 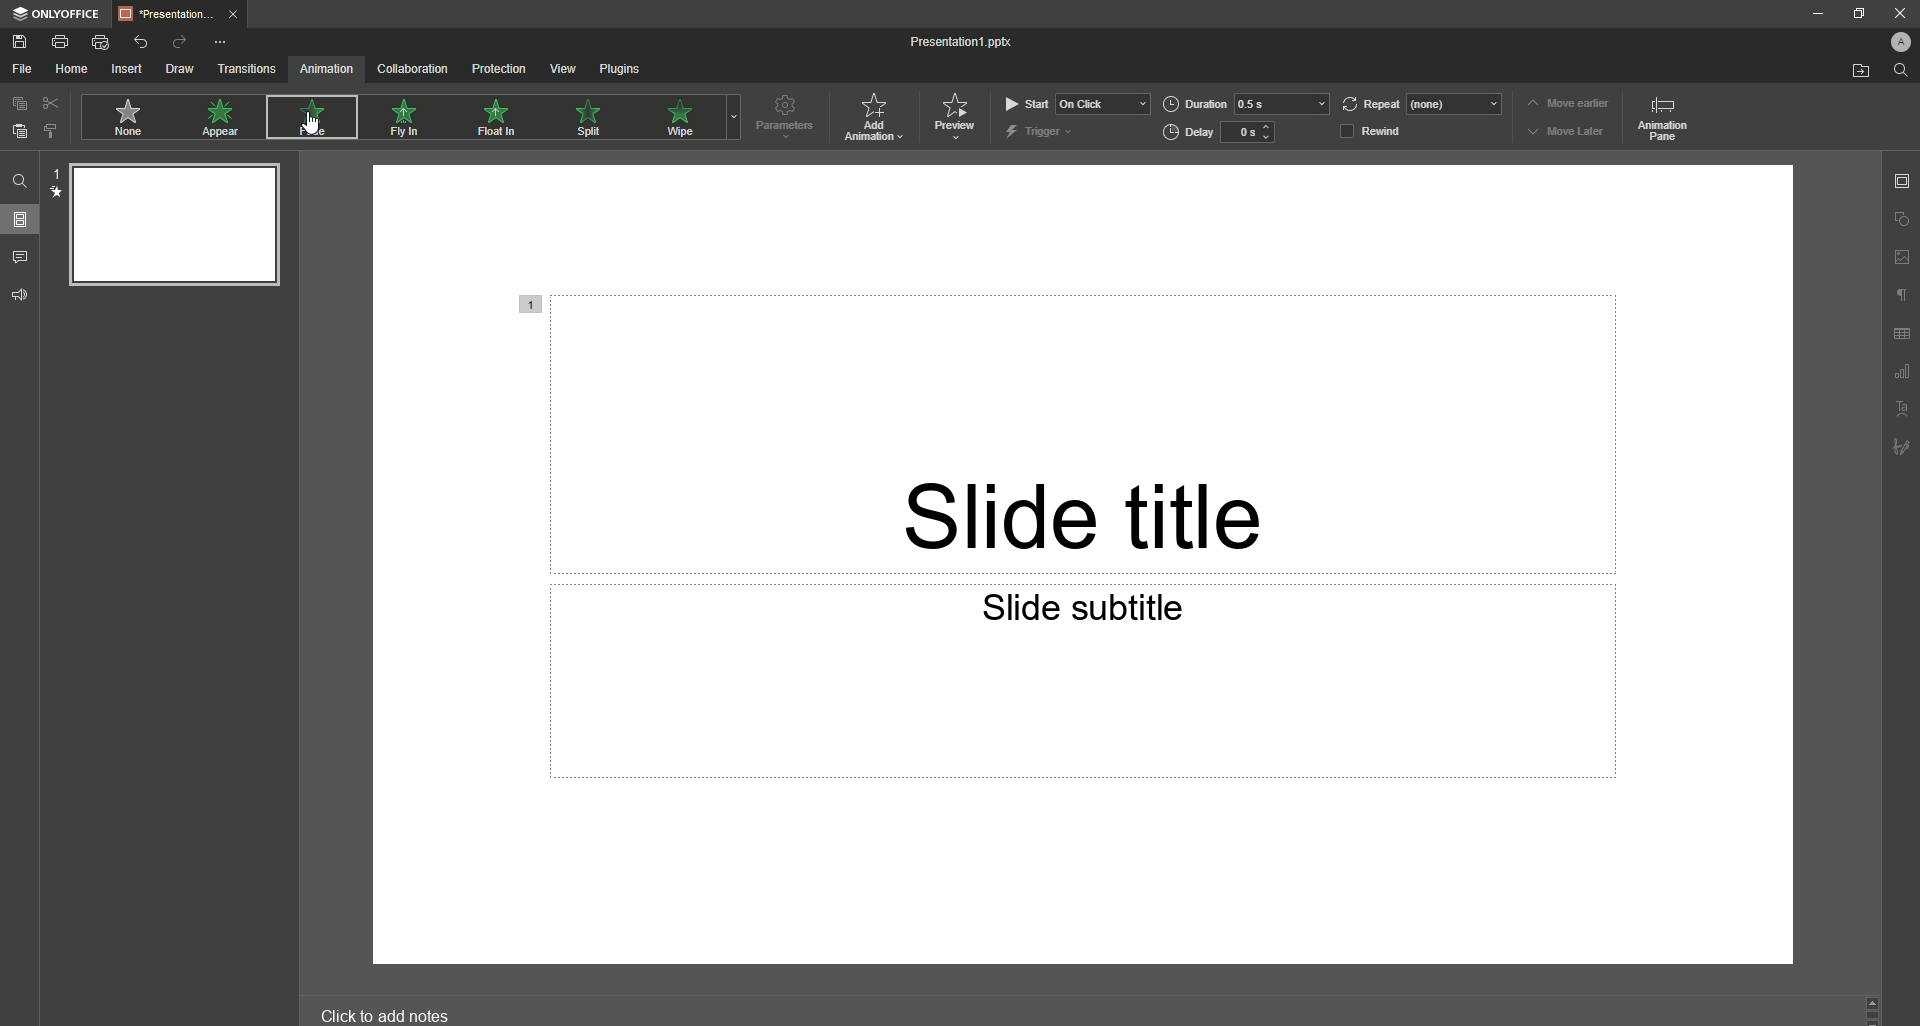 I want to click on Redo, so click(x=174, y=42).